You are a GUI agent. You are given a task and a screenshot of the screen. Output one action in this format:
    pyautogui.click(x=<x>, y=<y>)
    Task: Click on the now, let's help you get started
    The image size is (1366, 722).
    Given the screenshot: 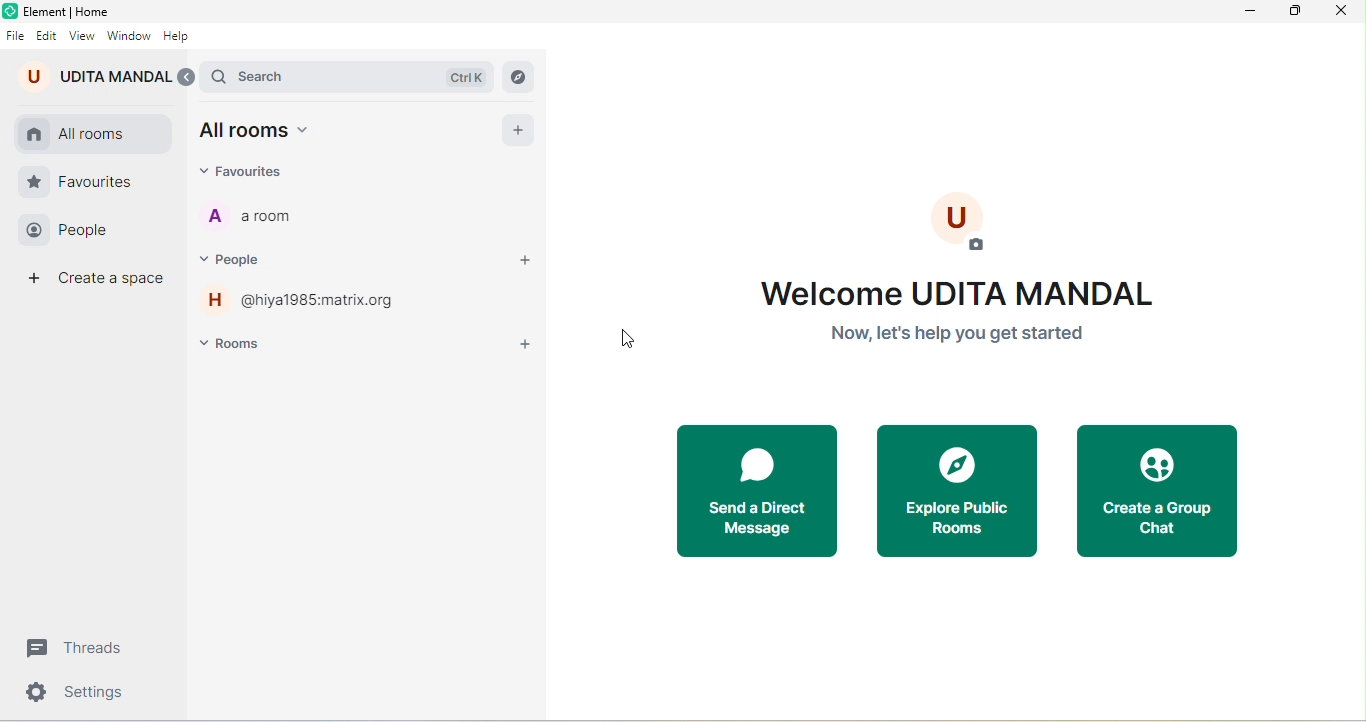 What is the action you would take?
    pyautogui.click(x=955, y=333)
    